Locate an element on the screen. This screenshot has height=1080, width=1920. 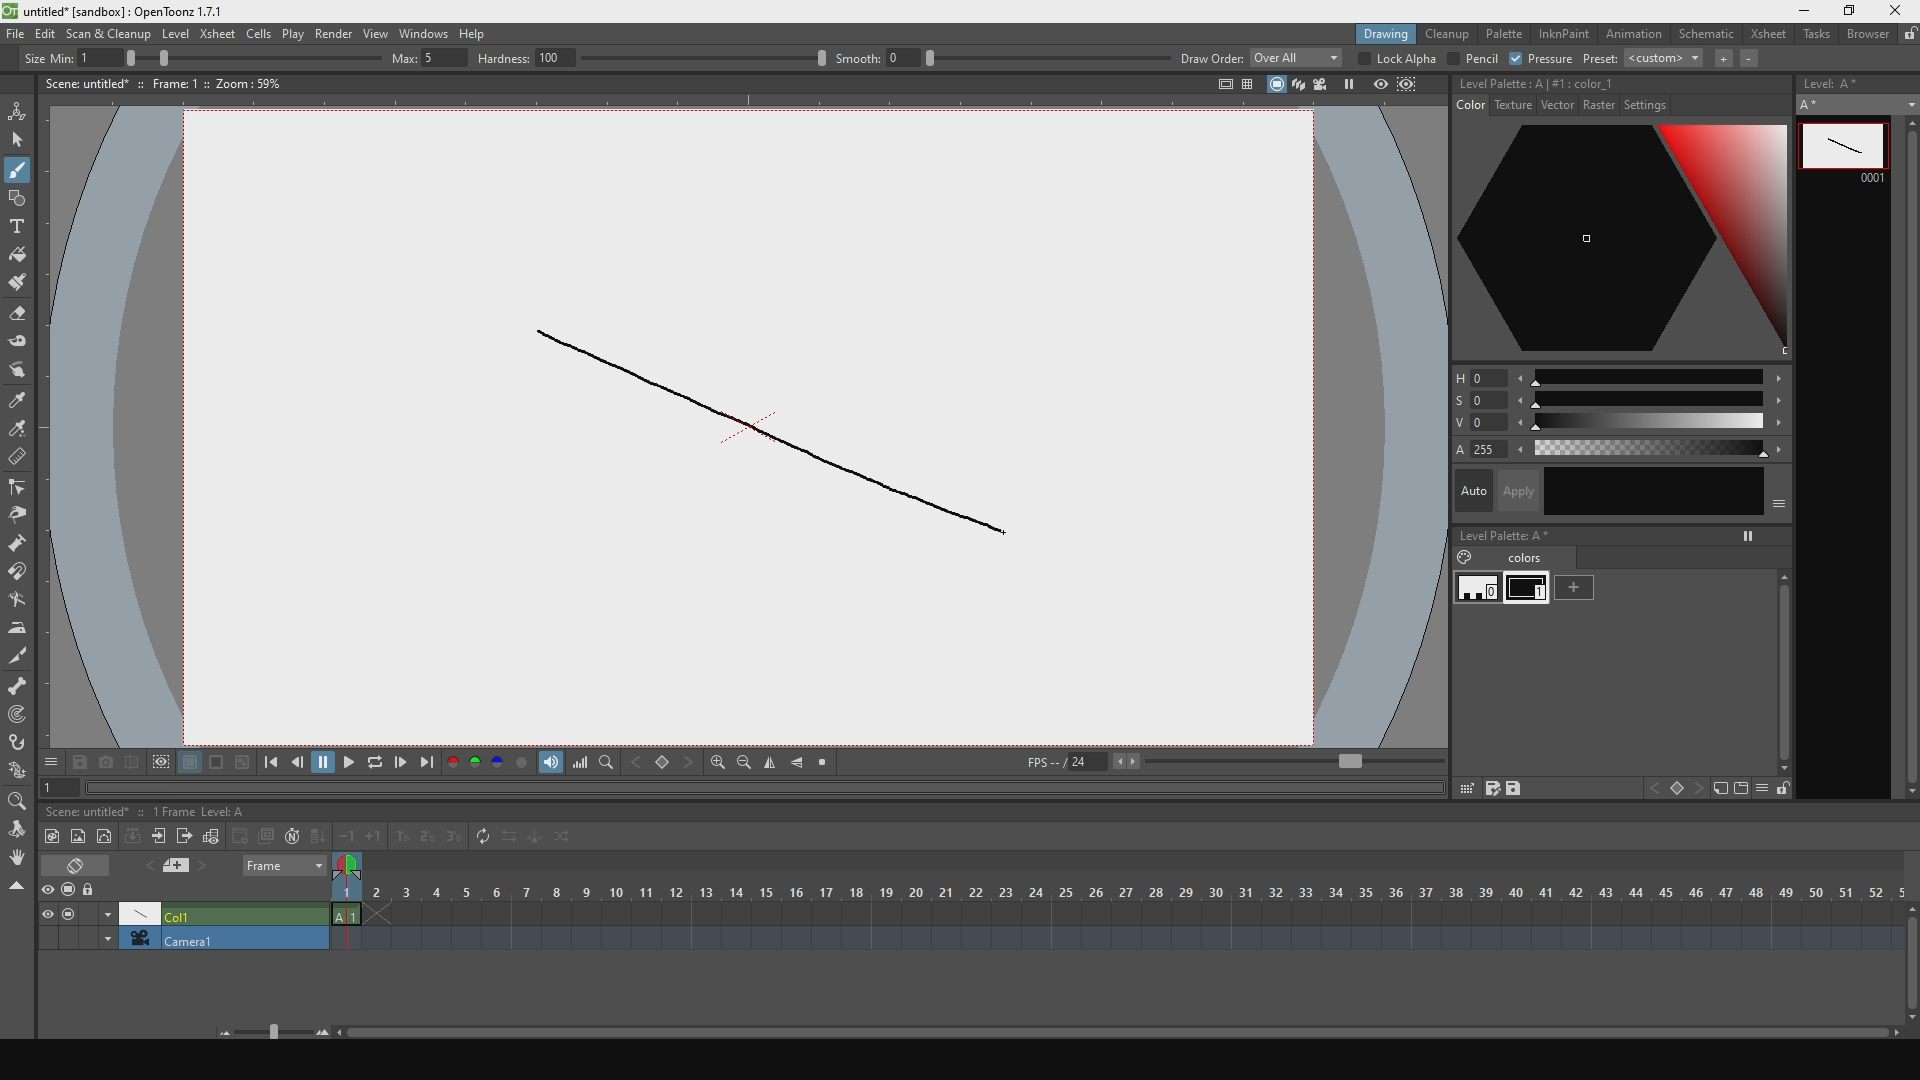
layers is located at coordinates (1296, 86).